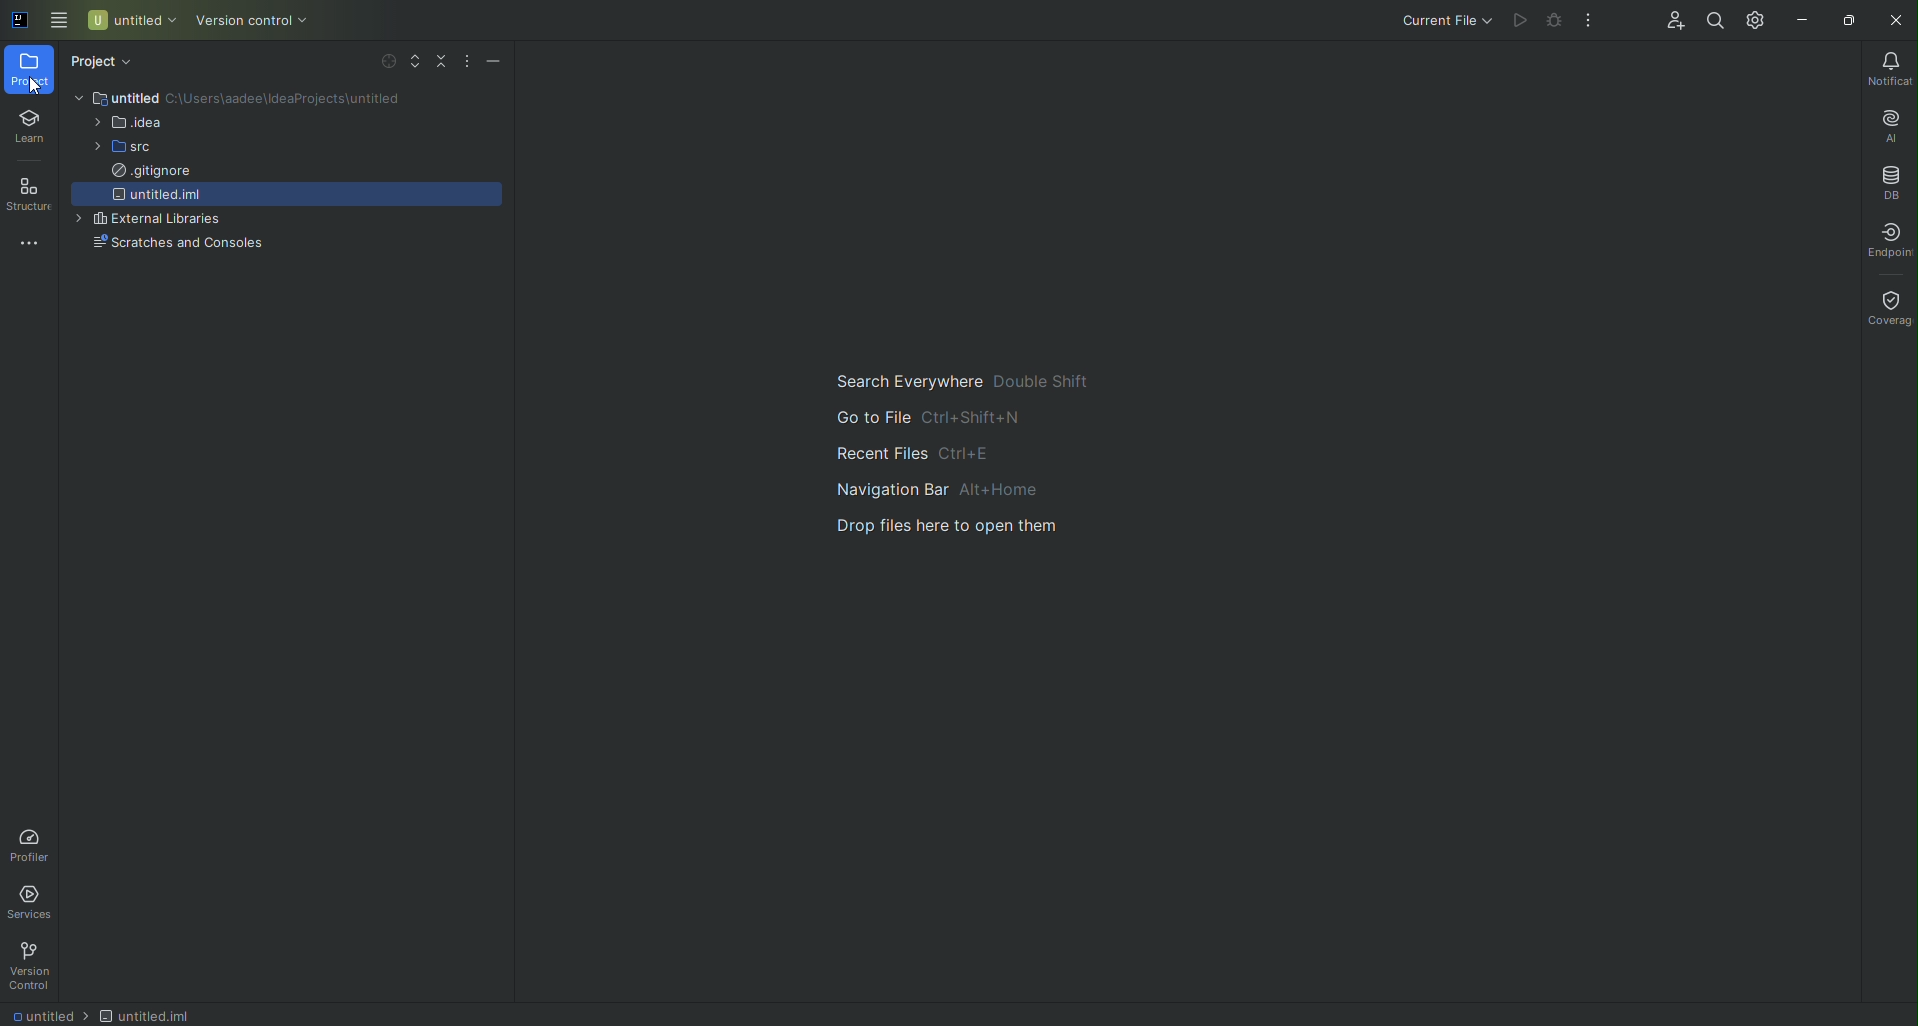  I want to click on Untitled, so click(138, 98).